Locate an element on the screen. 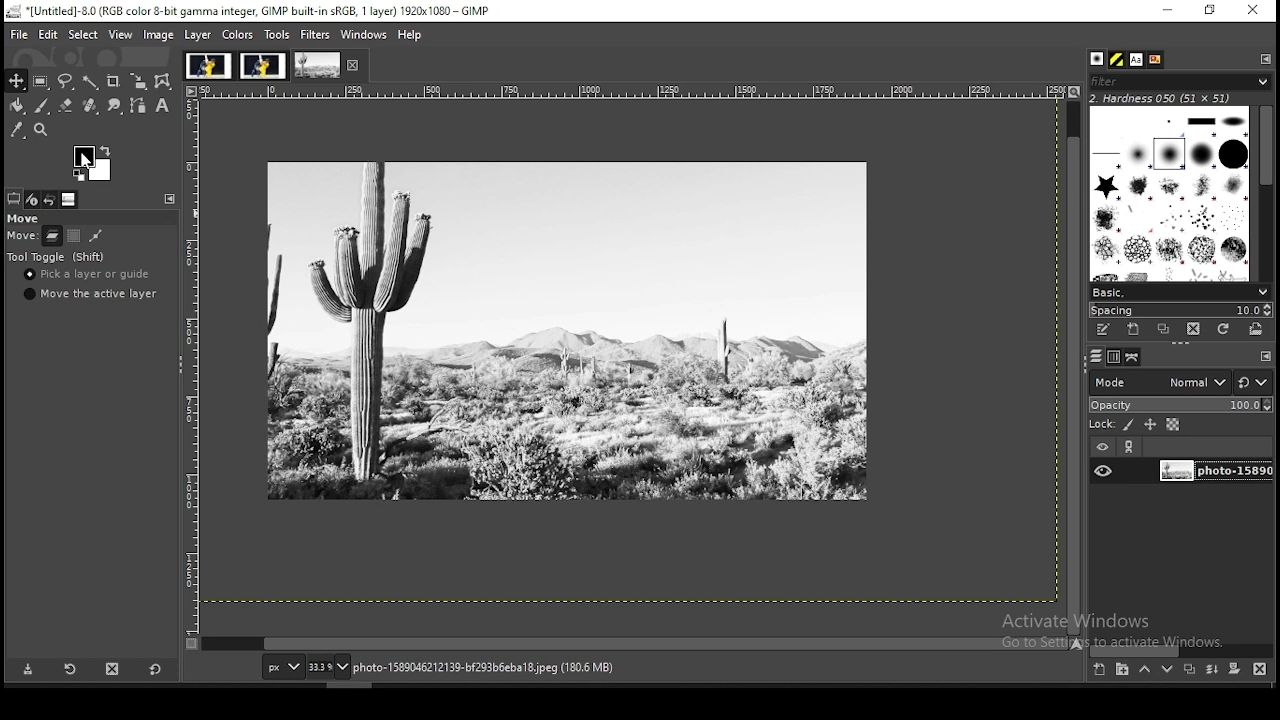  document history is located at coordinates (1156, 60).